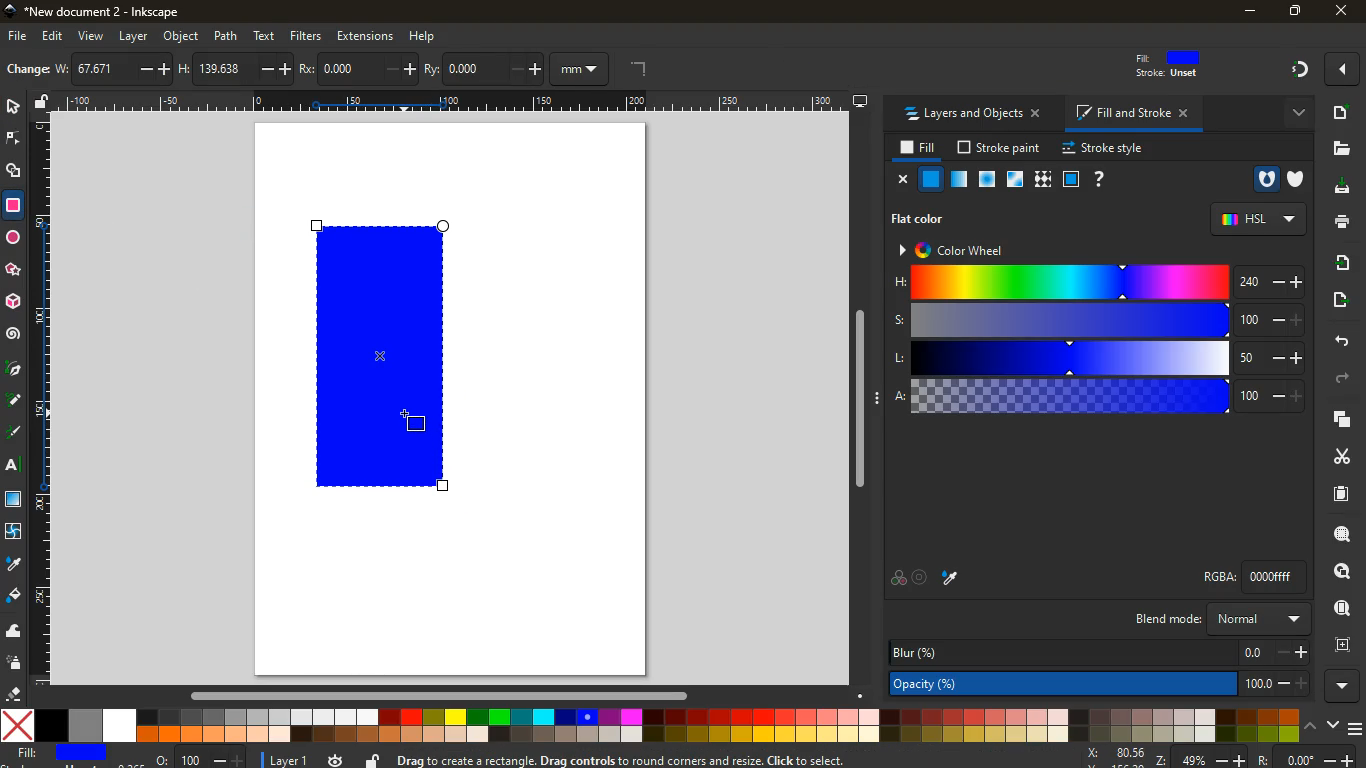 This screenshot has height=768, width=1366. What do you see at coordinates (1337, 456) in the screenshot?
I see `cut` at bounding box center [1337, 456].